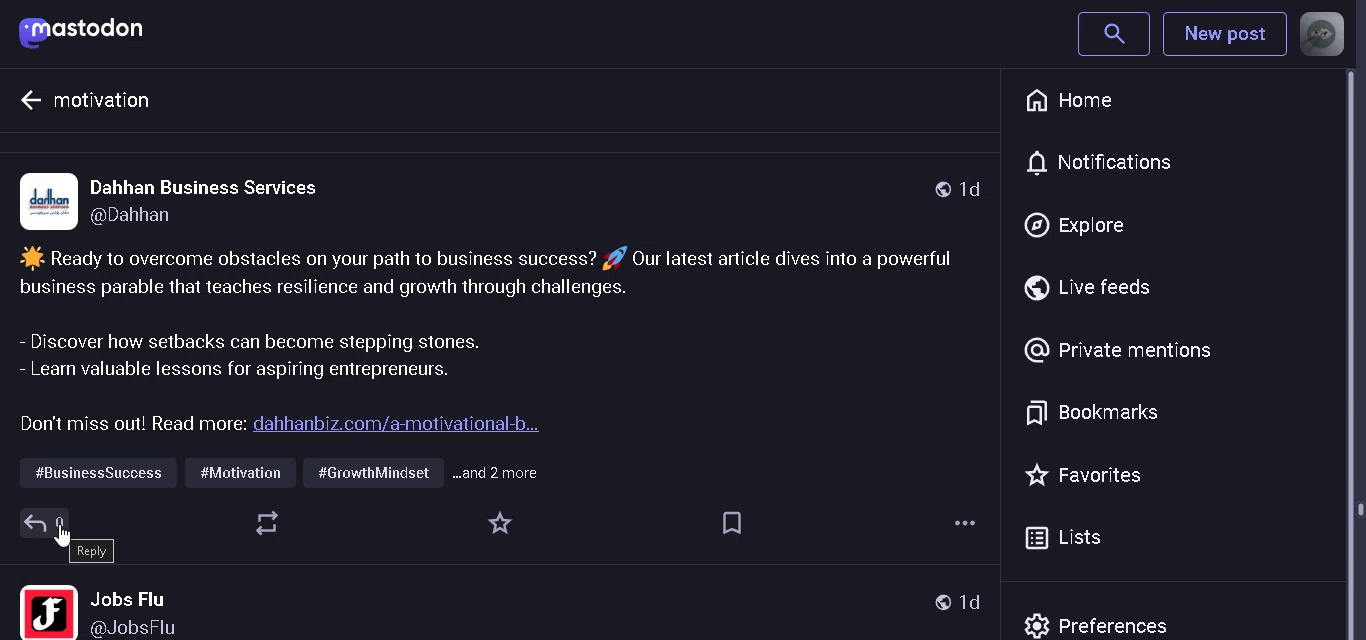 This screenshot has height=640, width=1366. Describe the element at coordinates (973, 190) in the screenshot. I see `time posted` at that location.